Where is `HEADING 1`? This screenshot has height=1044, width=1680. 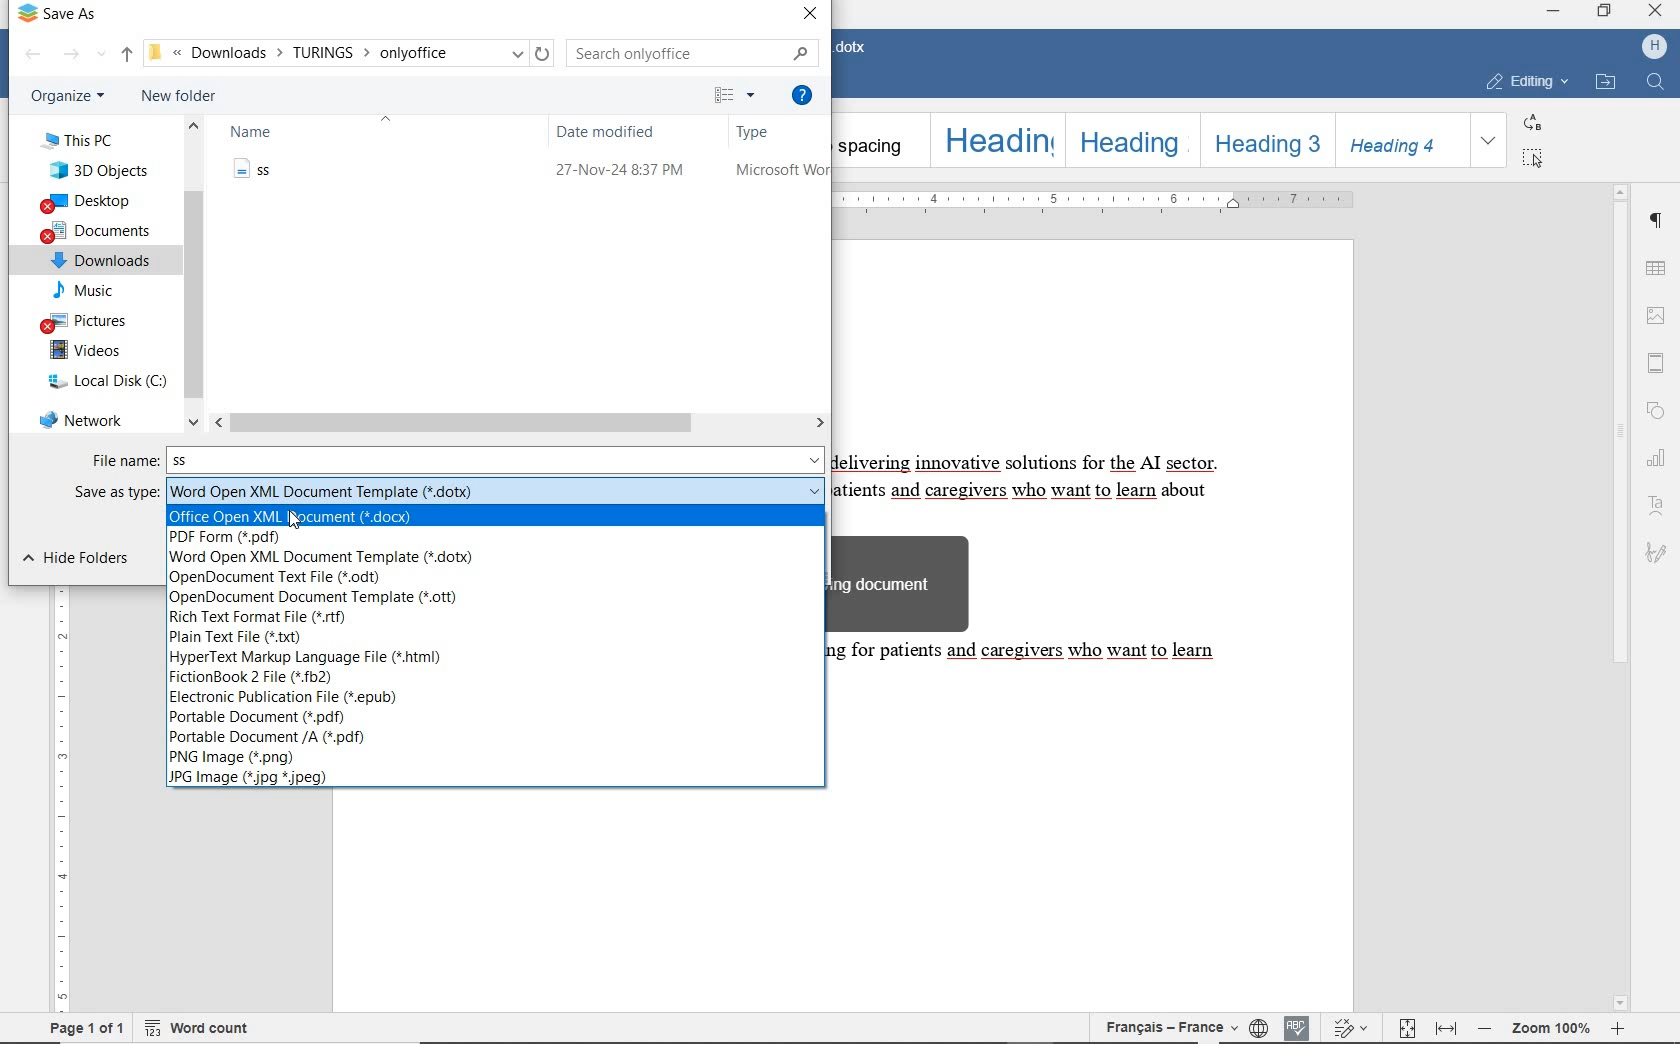
HEADING 1 is located at coordinates (996, 140).